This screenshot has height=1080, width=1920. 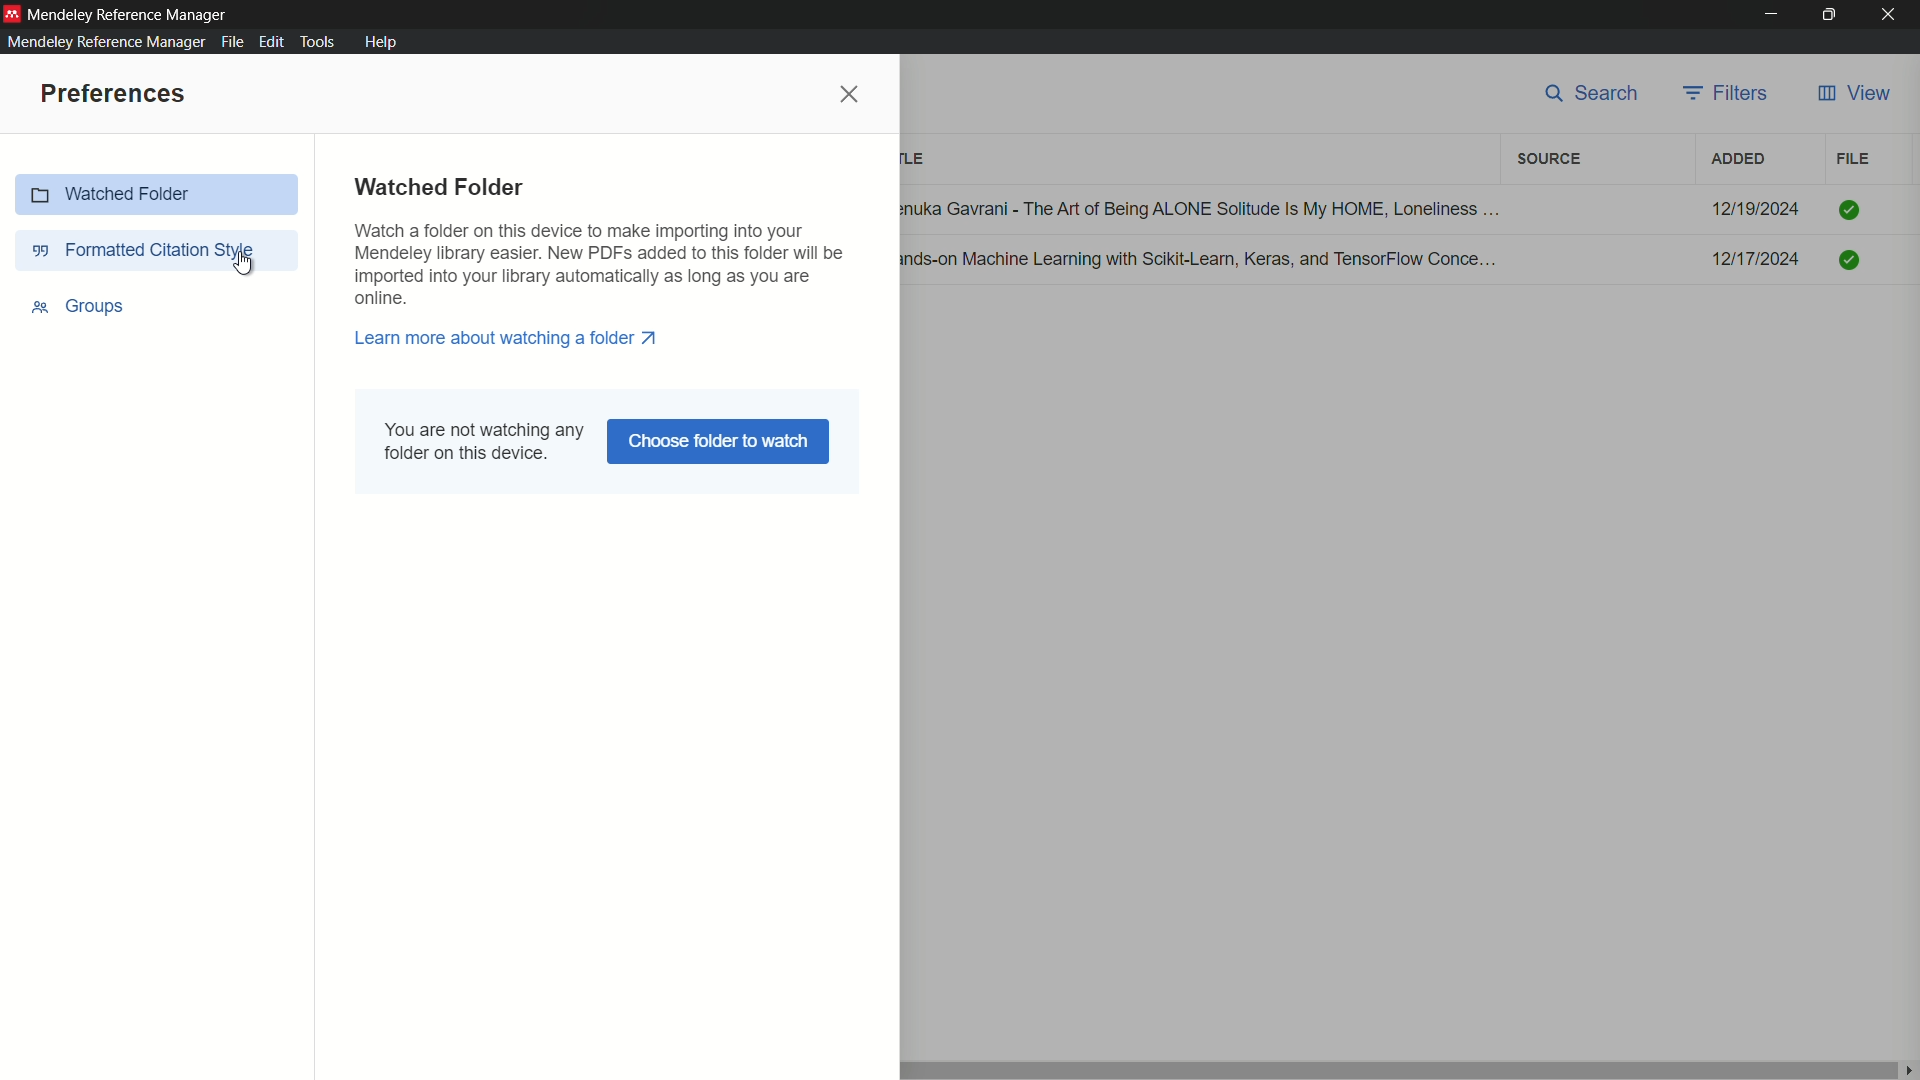 I want to click on maximize, so click(x=1831, y=15).